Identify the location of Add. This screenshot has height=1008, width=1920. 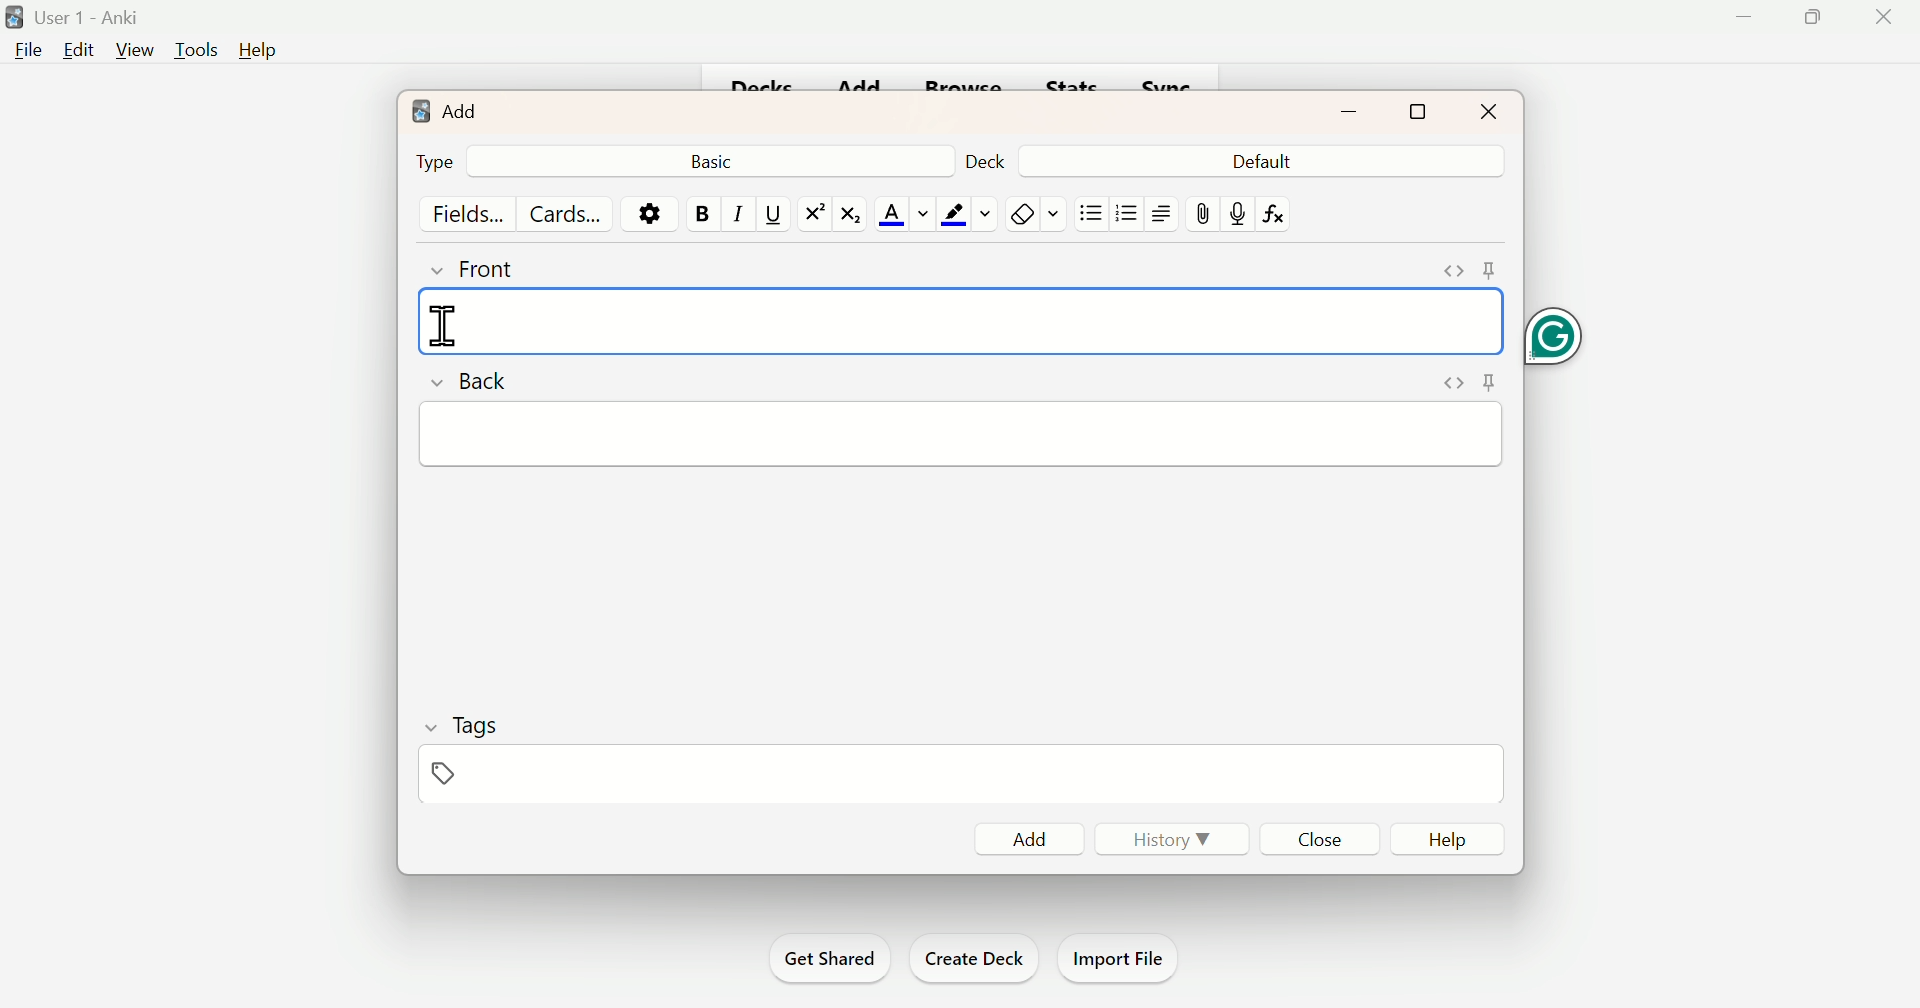
(448, 113).